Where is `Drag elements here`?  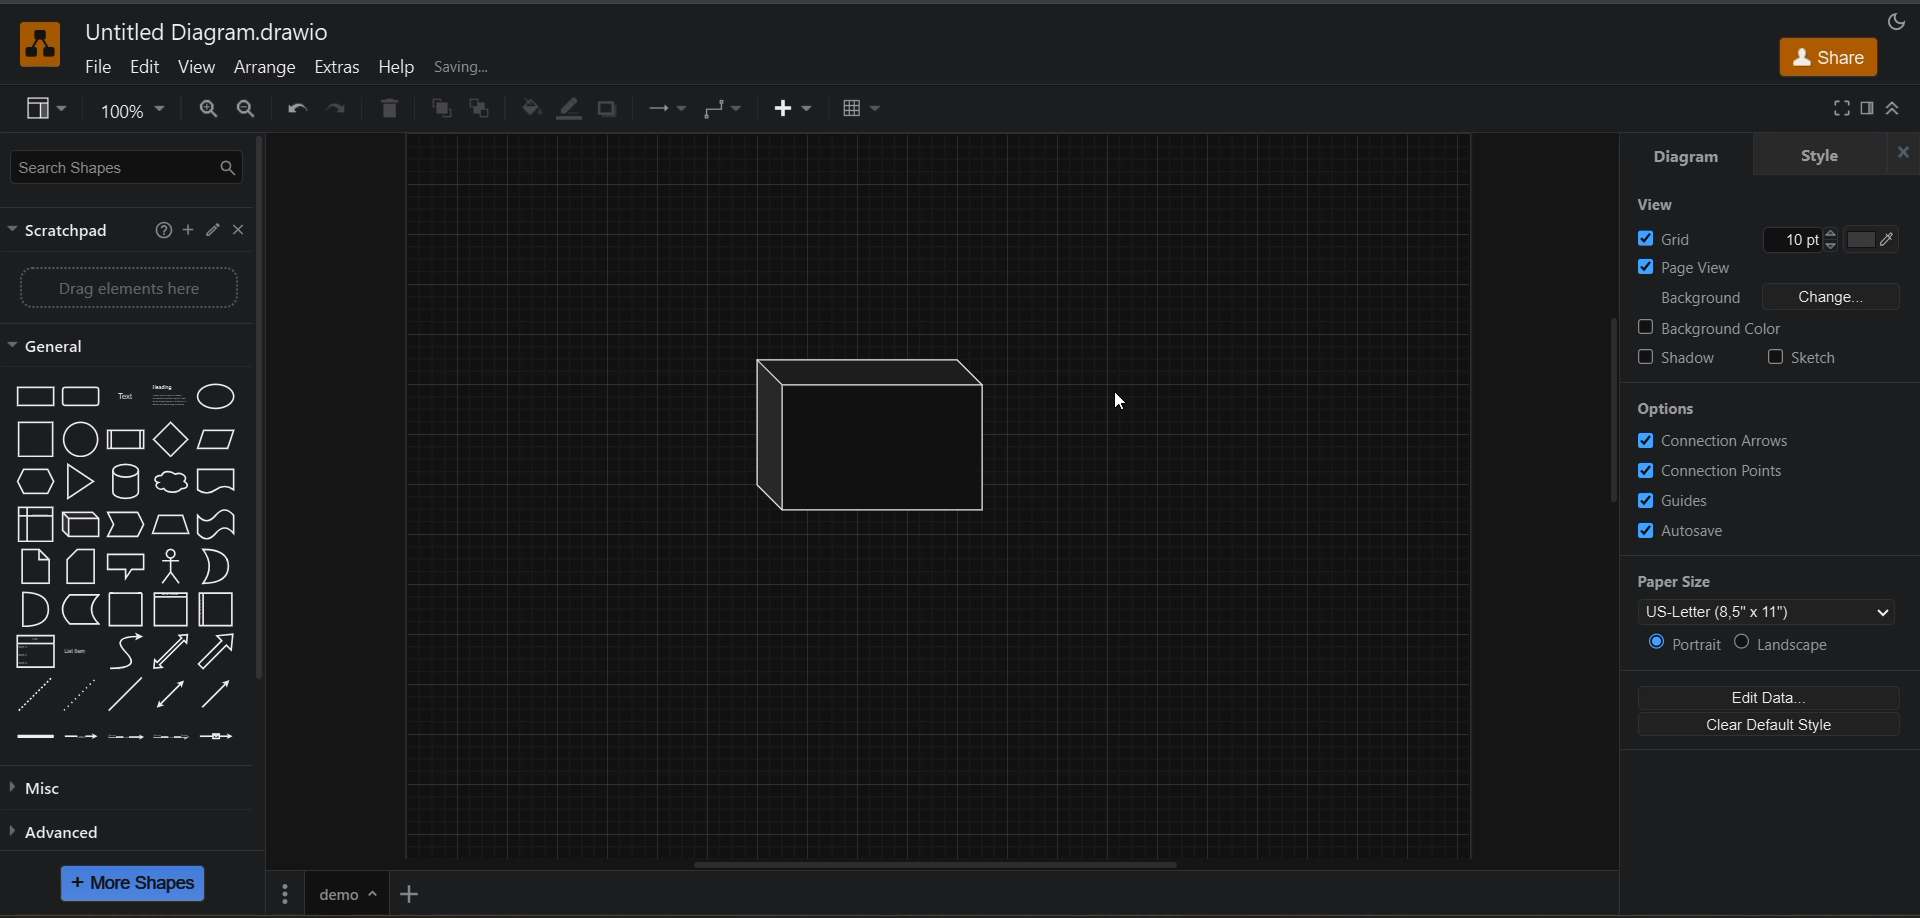 Drag elements here is located at coordinates (130, 286).